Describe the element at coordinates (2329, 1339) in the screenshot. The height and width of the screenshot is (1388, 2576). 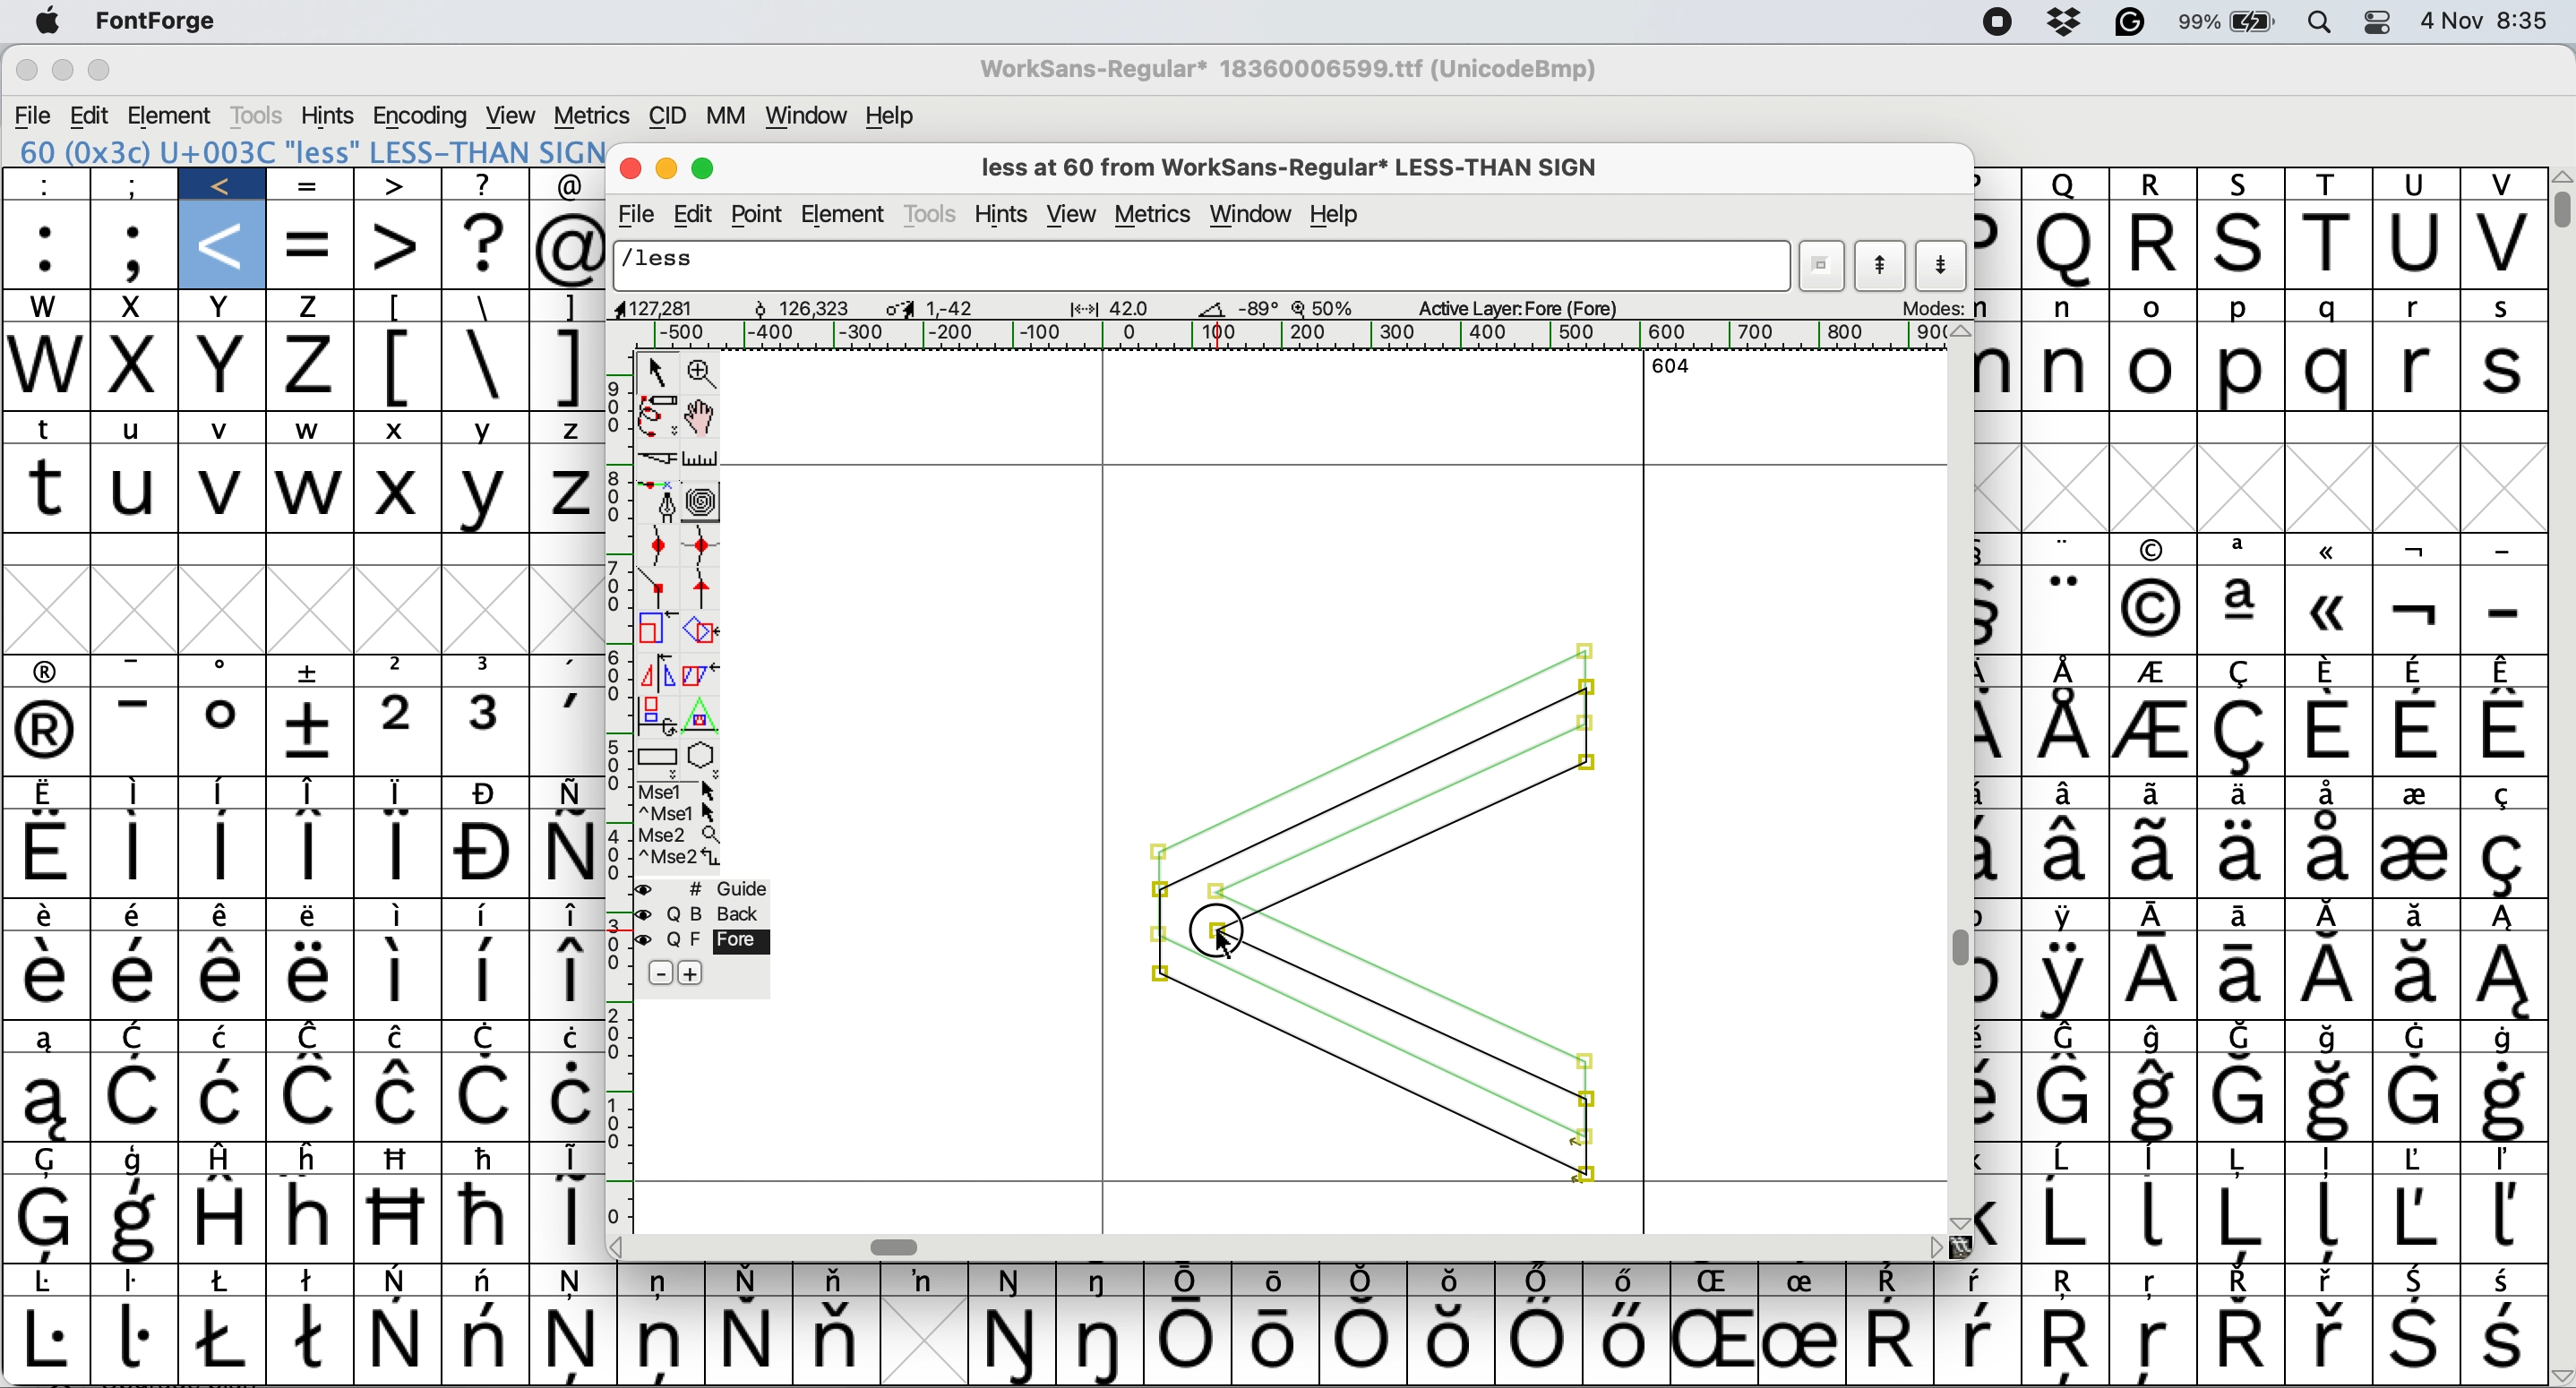
I see `Symbol` at that location.